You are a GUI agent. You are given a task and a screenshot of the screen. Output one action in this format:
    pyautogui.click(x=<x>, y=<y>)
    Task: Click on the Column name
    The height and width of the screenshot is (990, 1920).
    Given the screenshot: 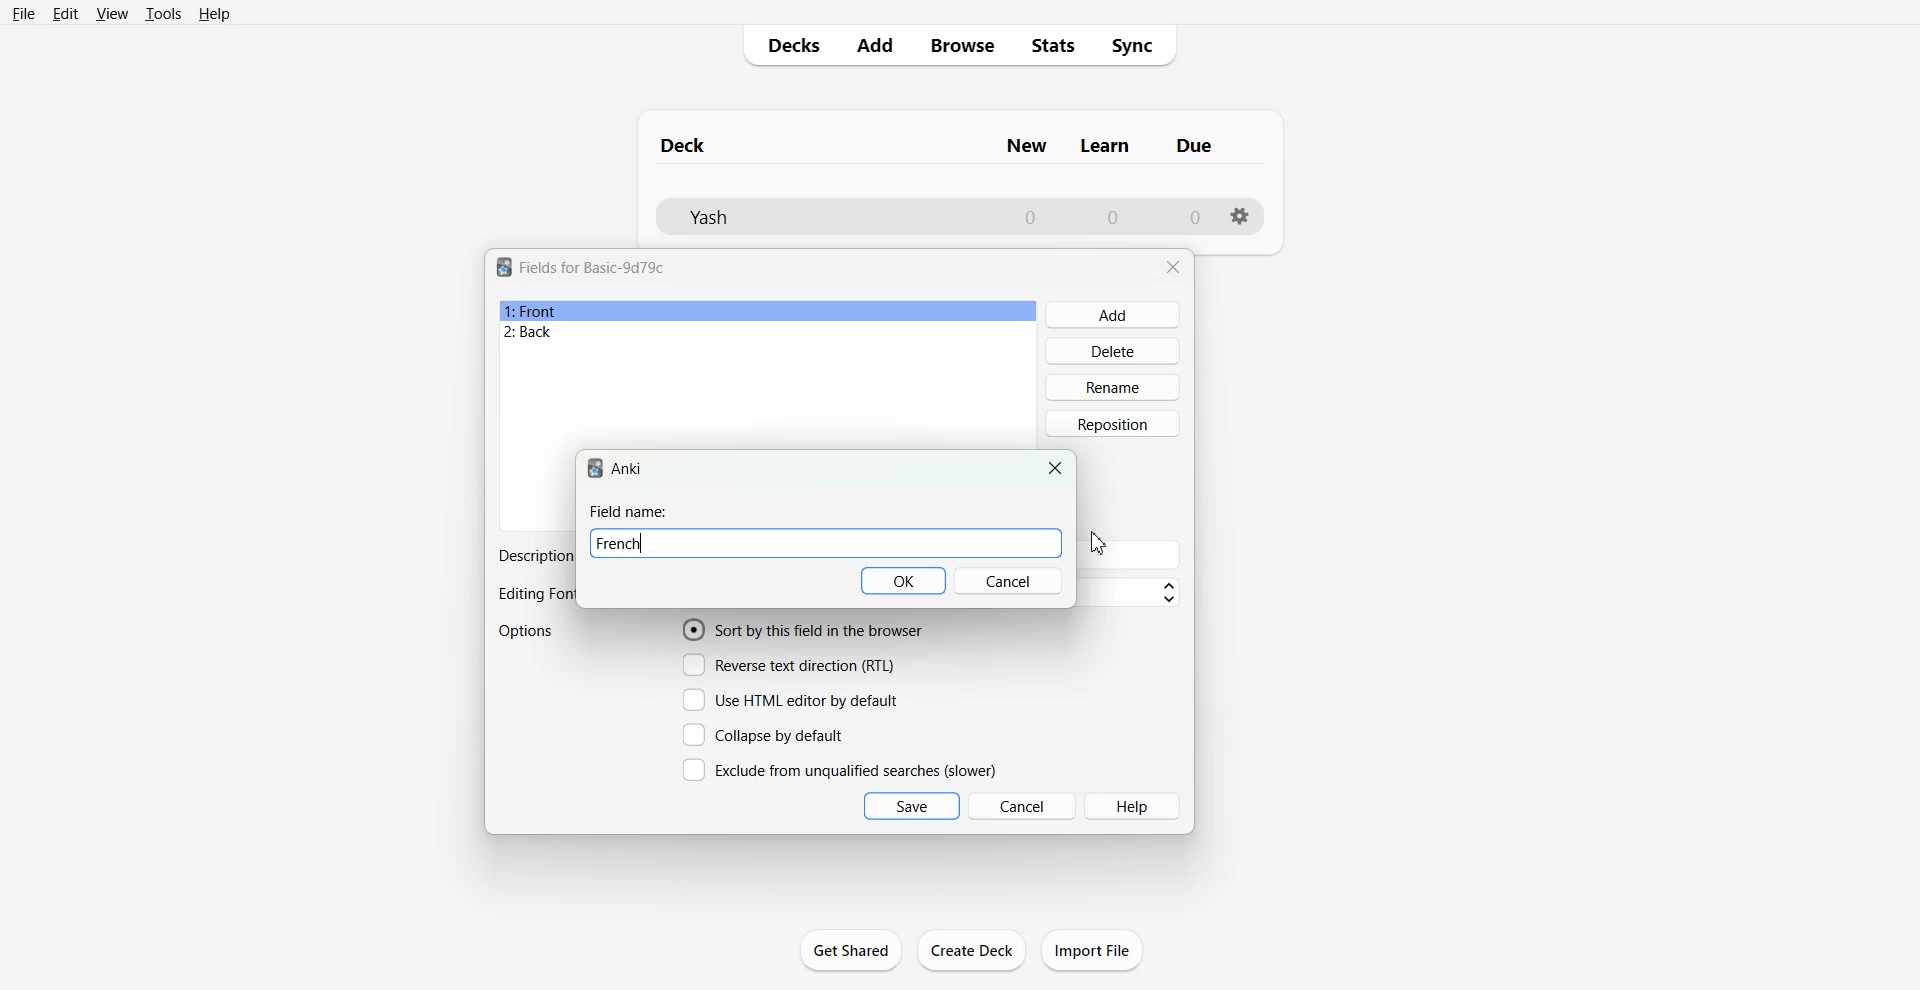 What is the action you would take?
    pyautogui.click(x=1105, y=146)
    